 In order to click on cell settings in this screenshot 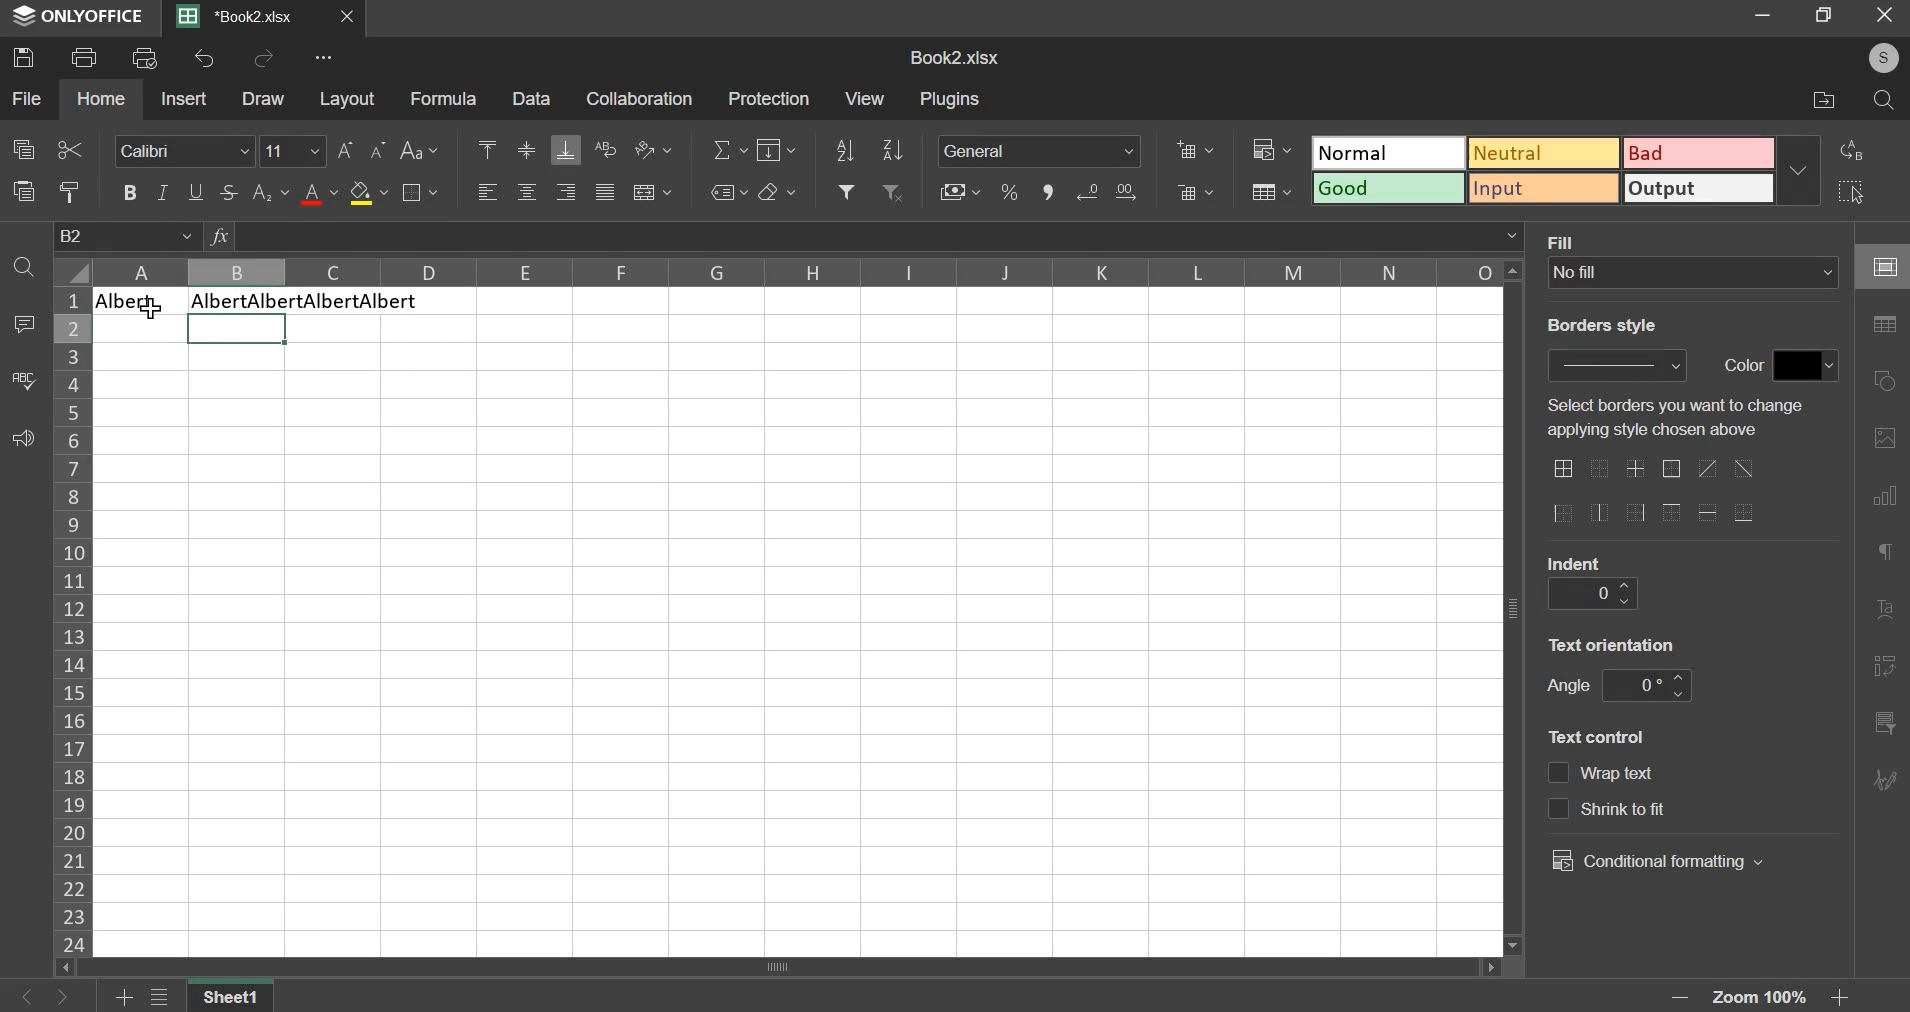, I will do `click(1884, 267)`.